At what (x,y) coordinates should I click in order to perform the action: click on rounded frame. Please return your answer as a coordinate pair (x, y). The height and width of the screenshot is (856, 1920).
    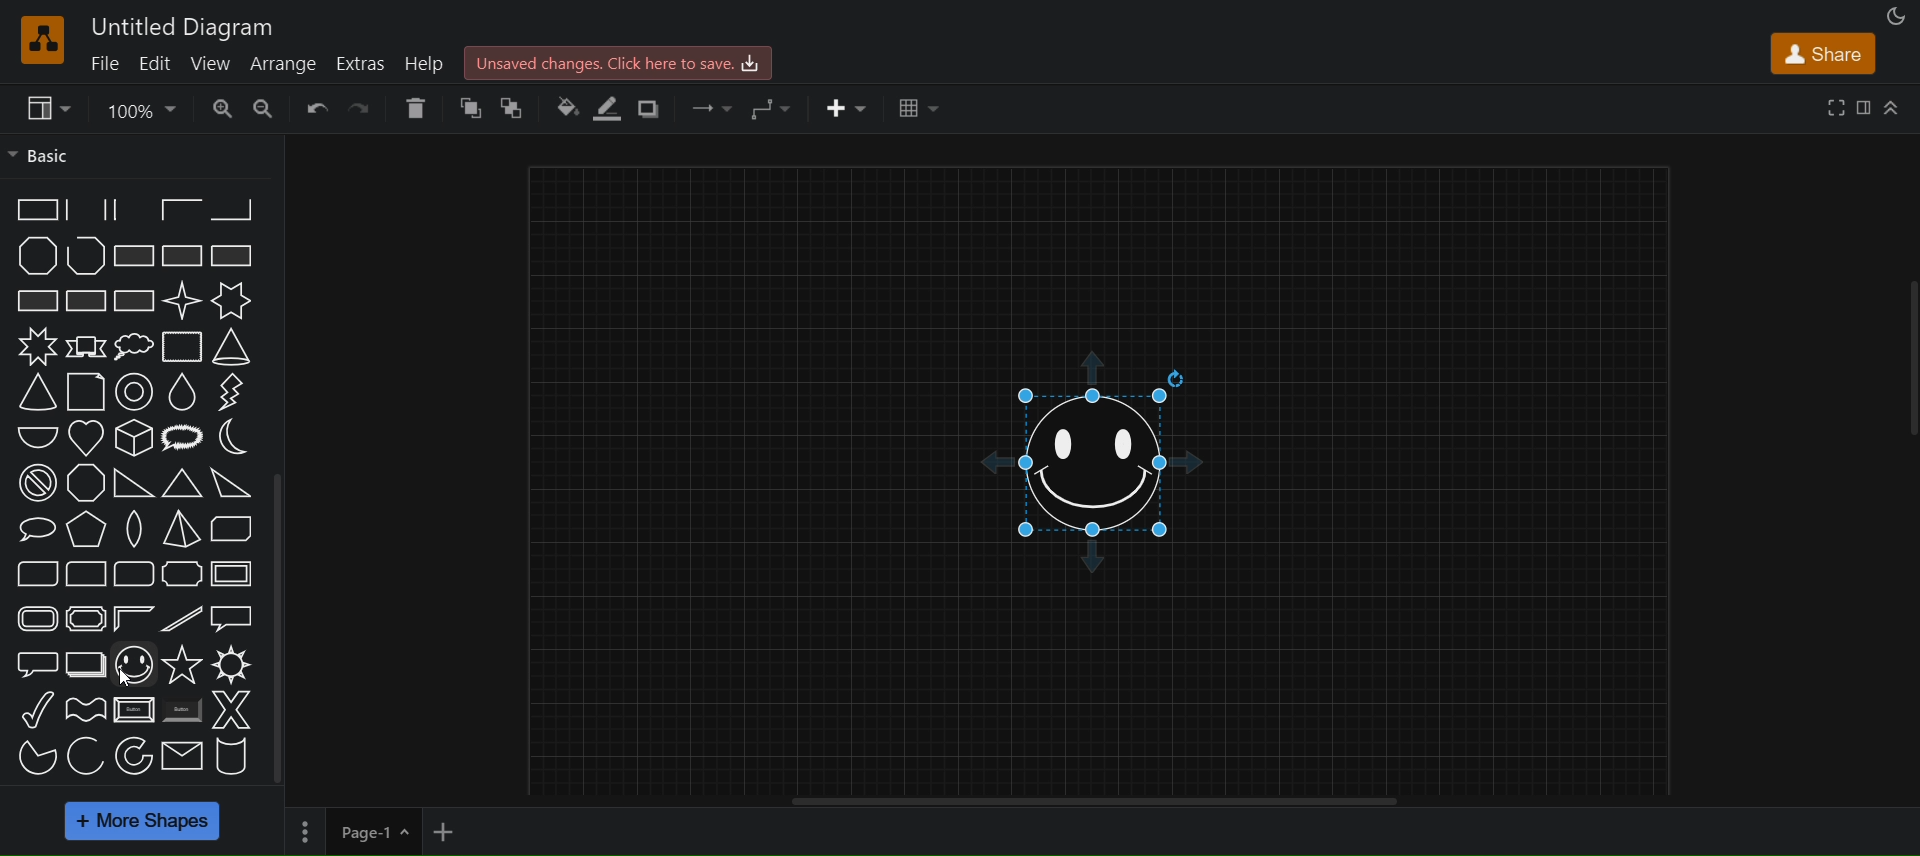
    Looking at the image, I should click on (34, 618).